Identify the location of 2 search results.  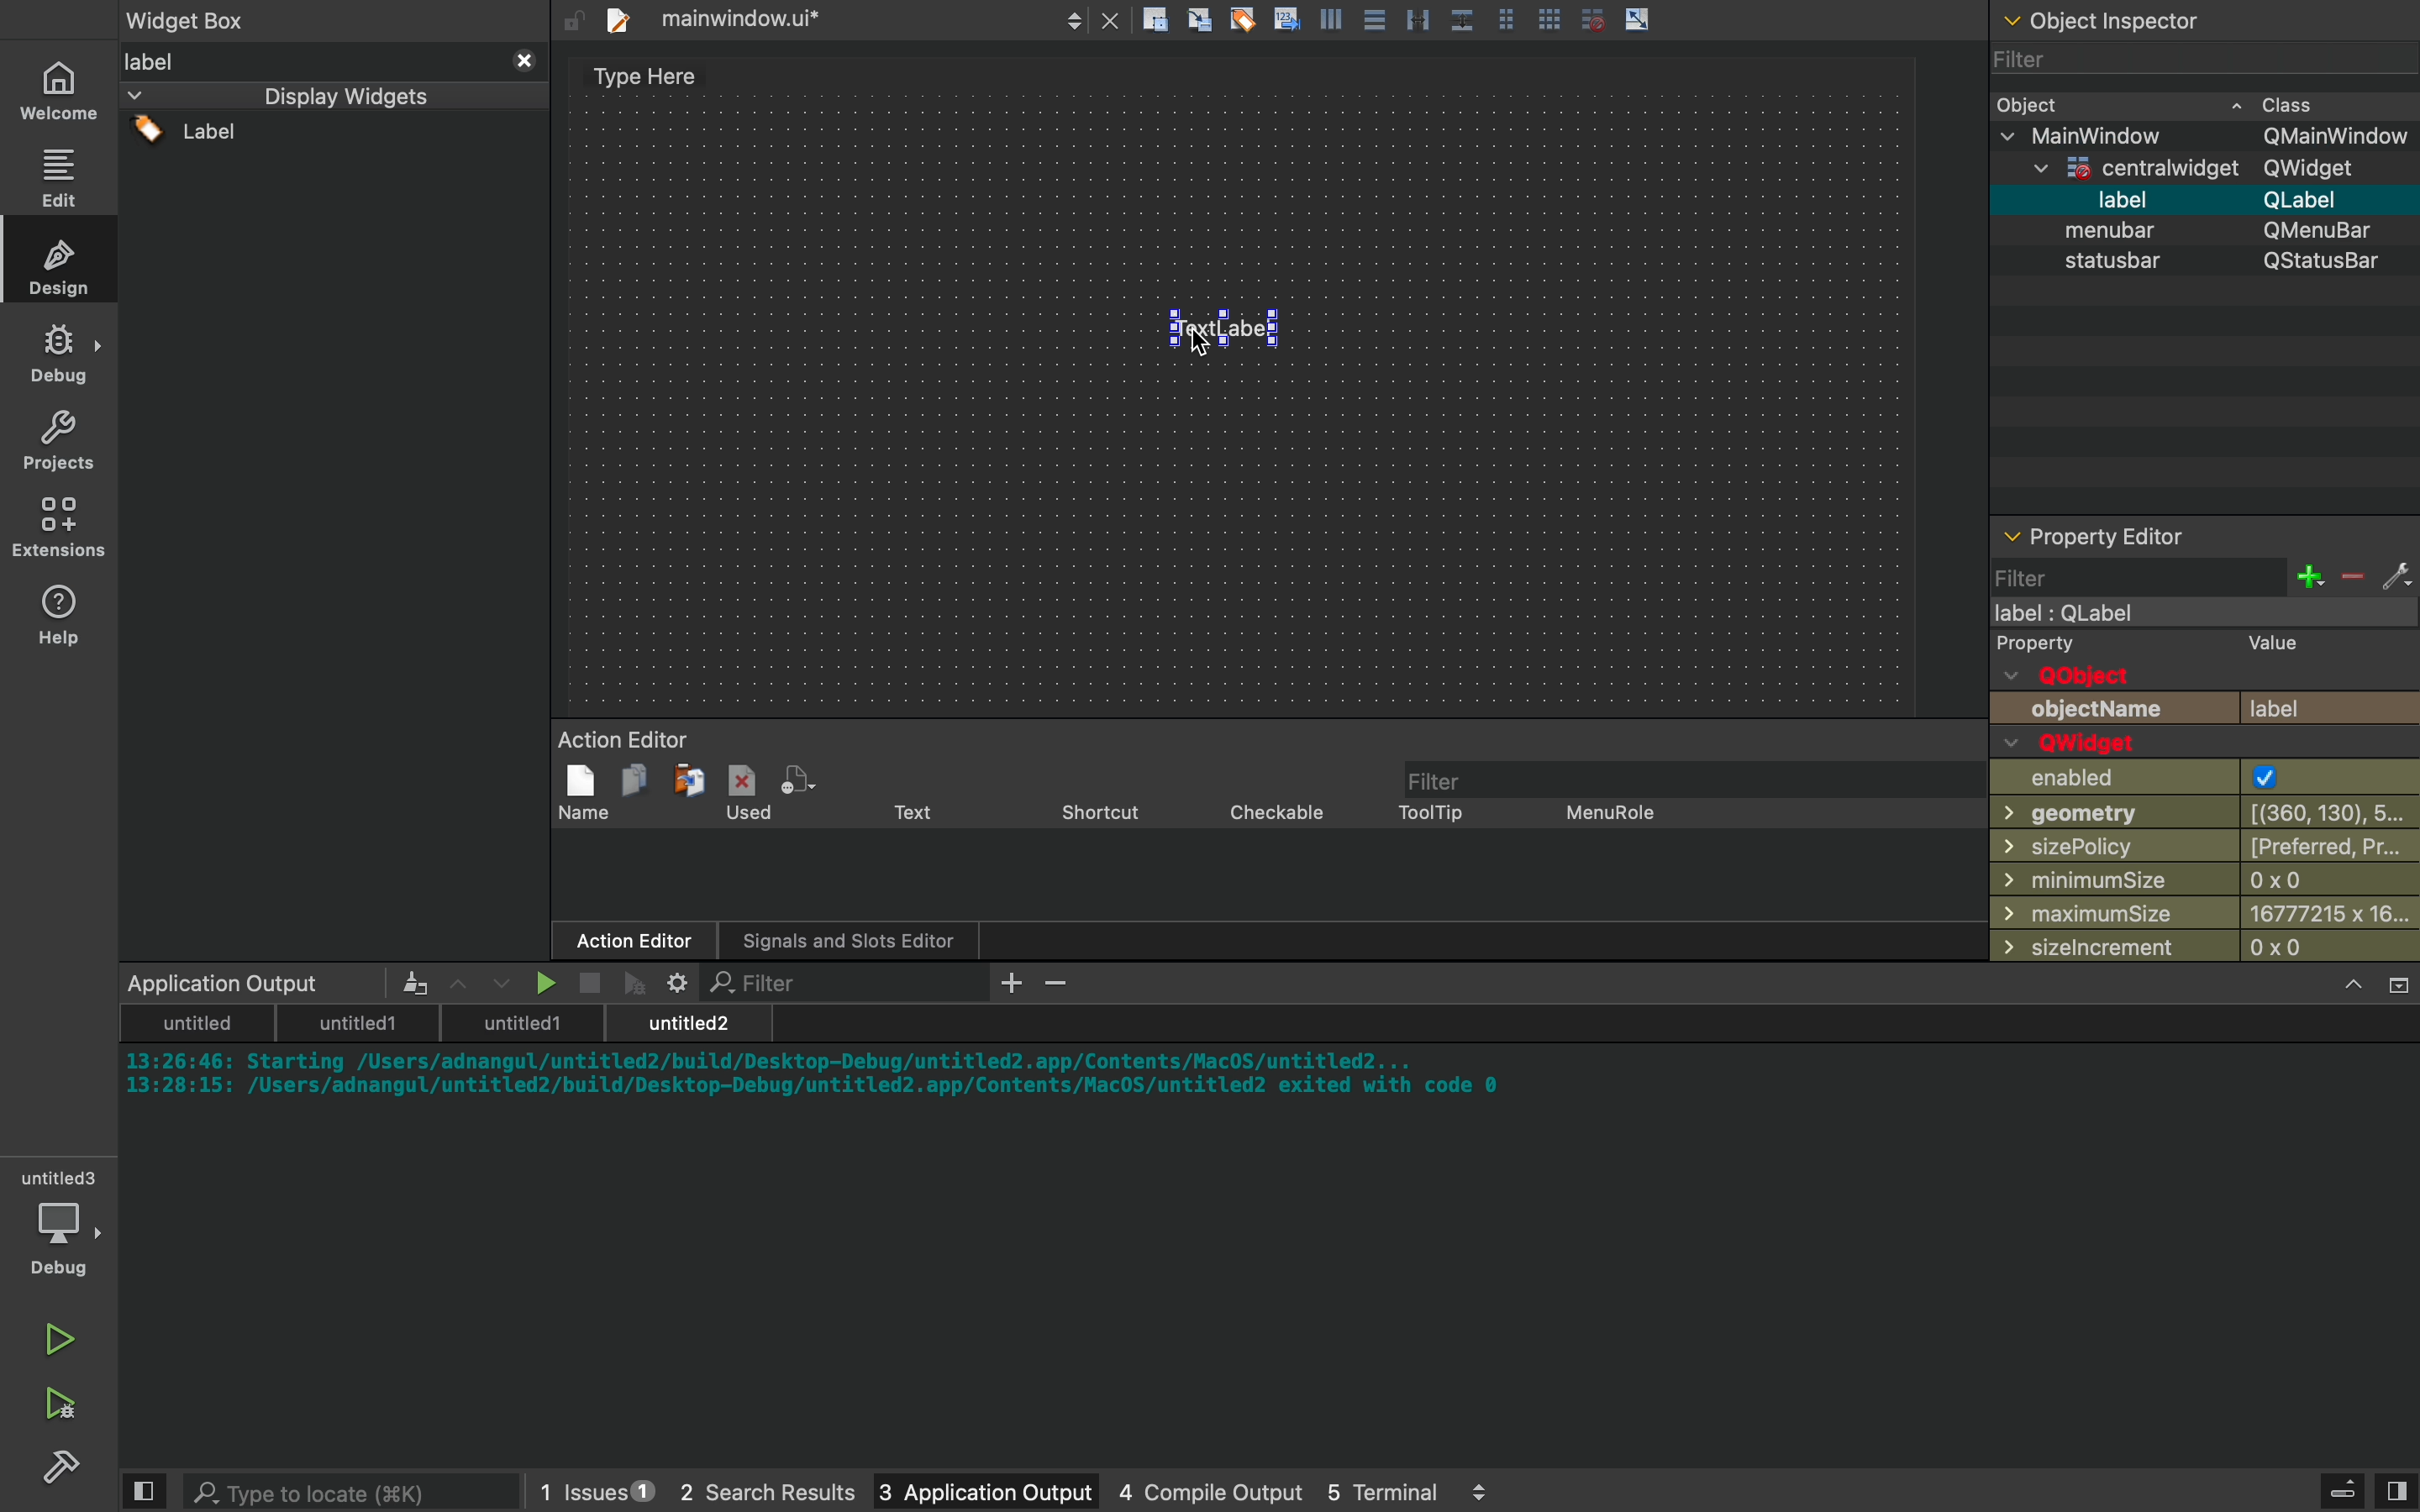
(745, 1493).